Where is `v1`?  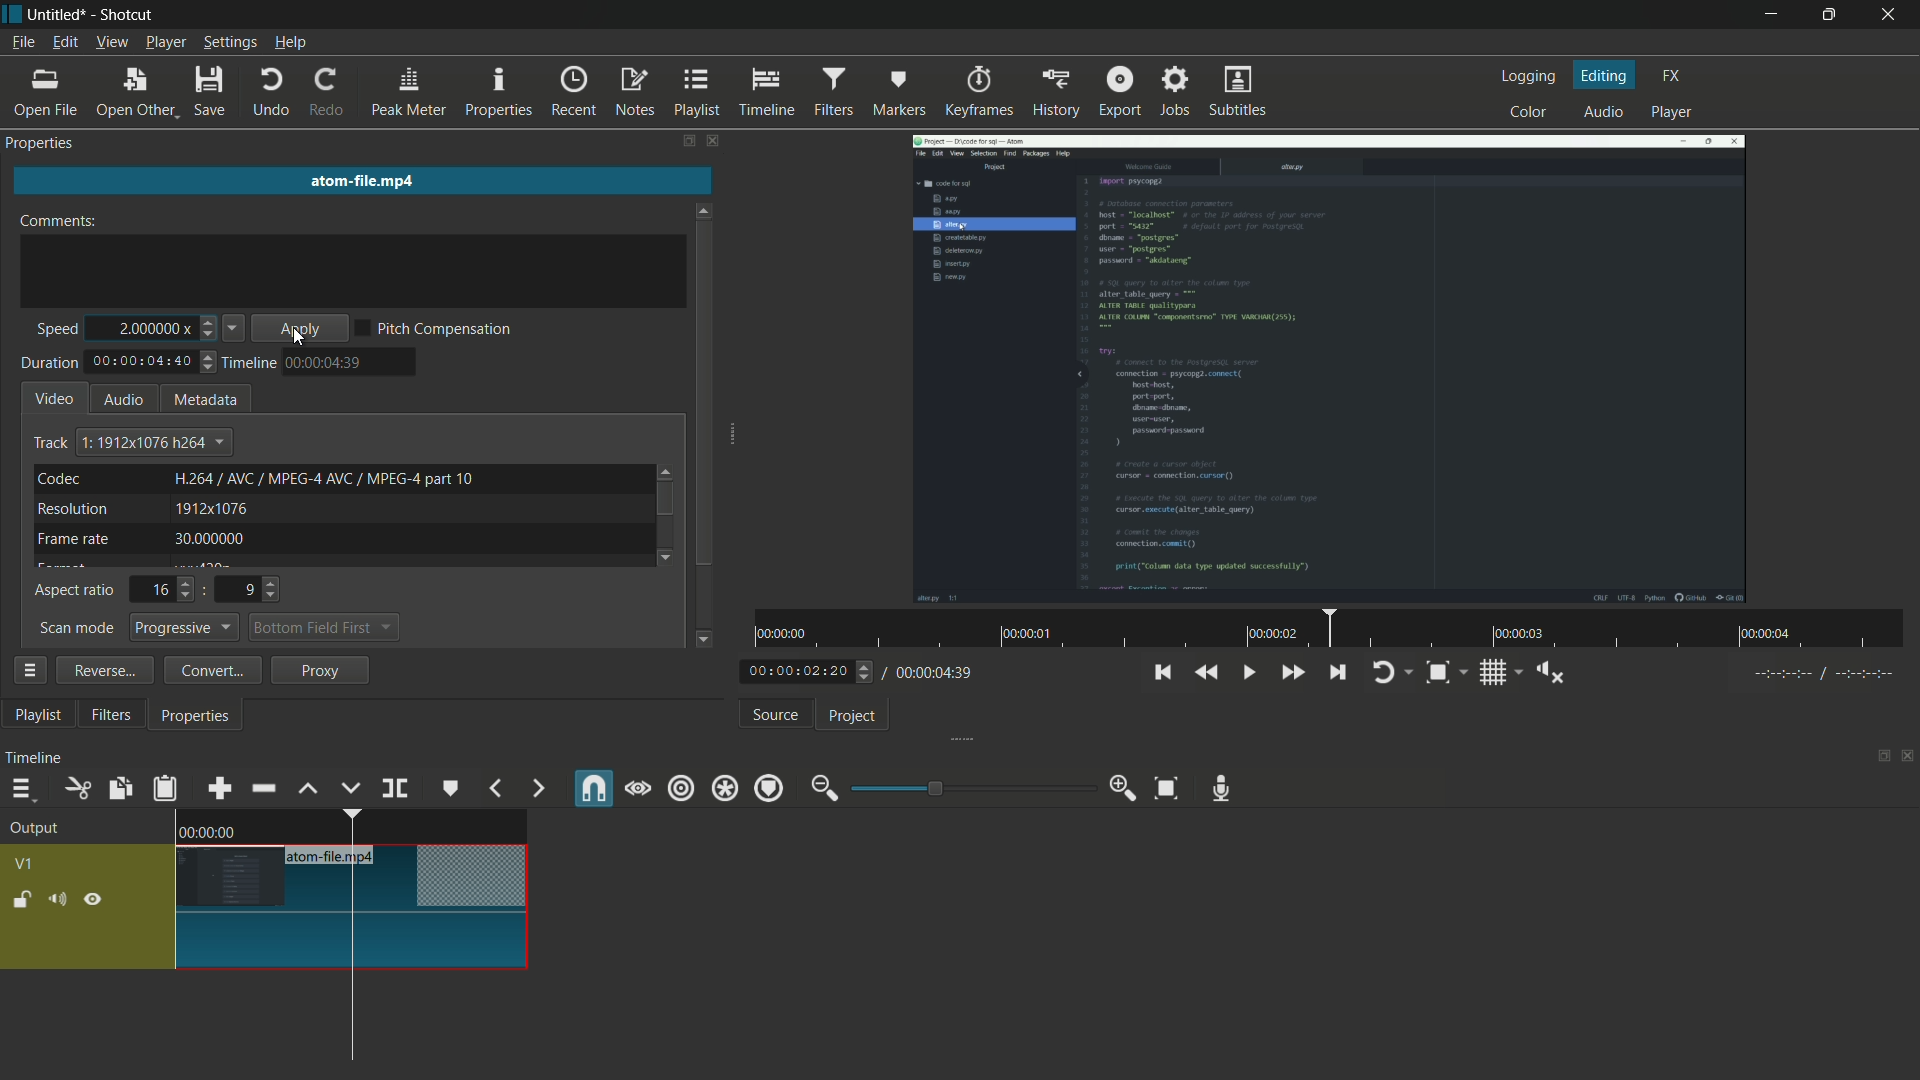 v1 is located at coordinates (23, 867).